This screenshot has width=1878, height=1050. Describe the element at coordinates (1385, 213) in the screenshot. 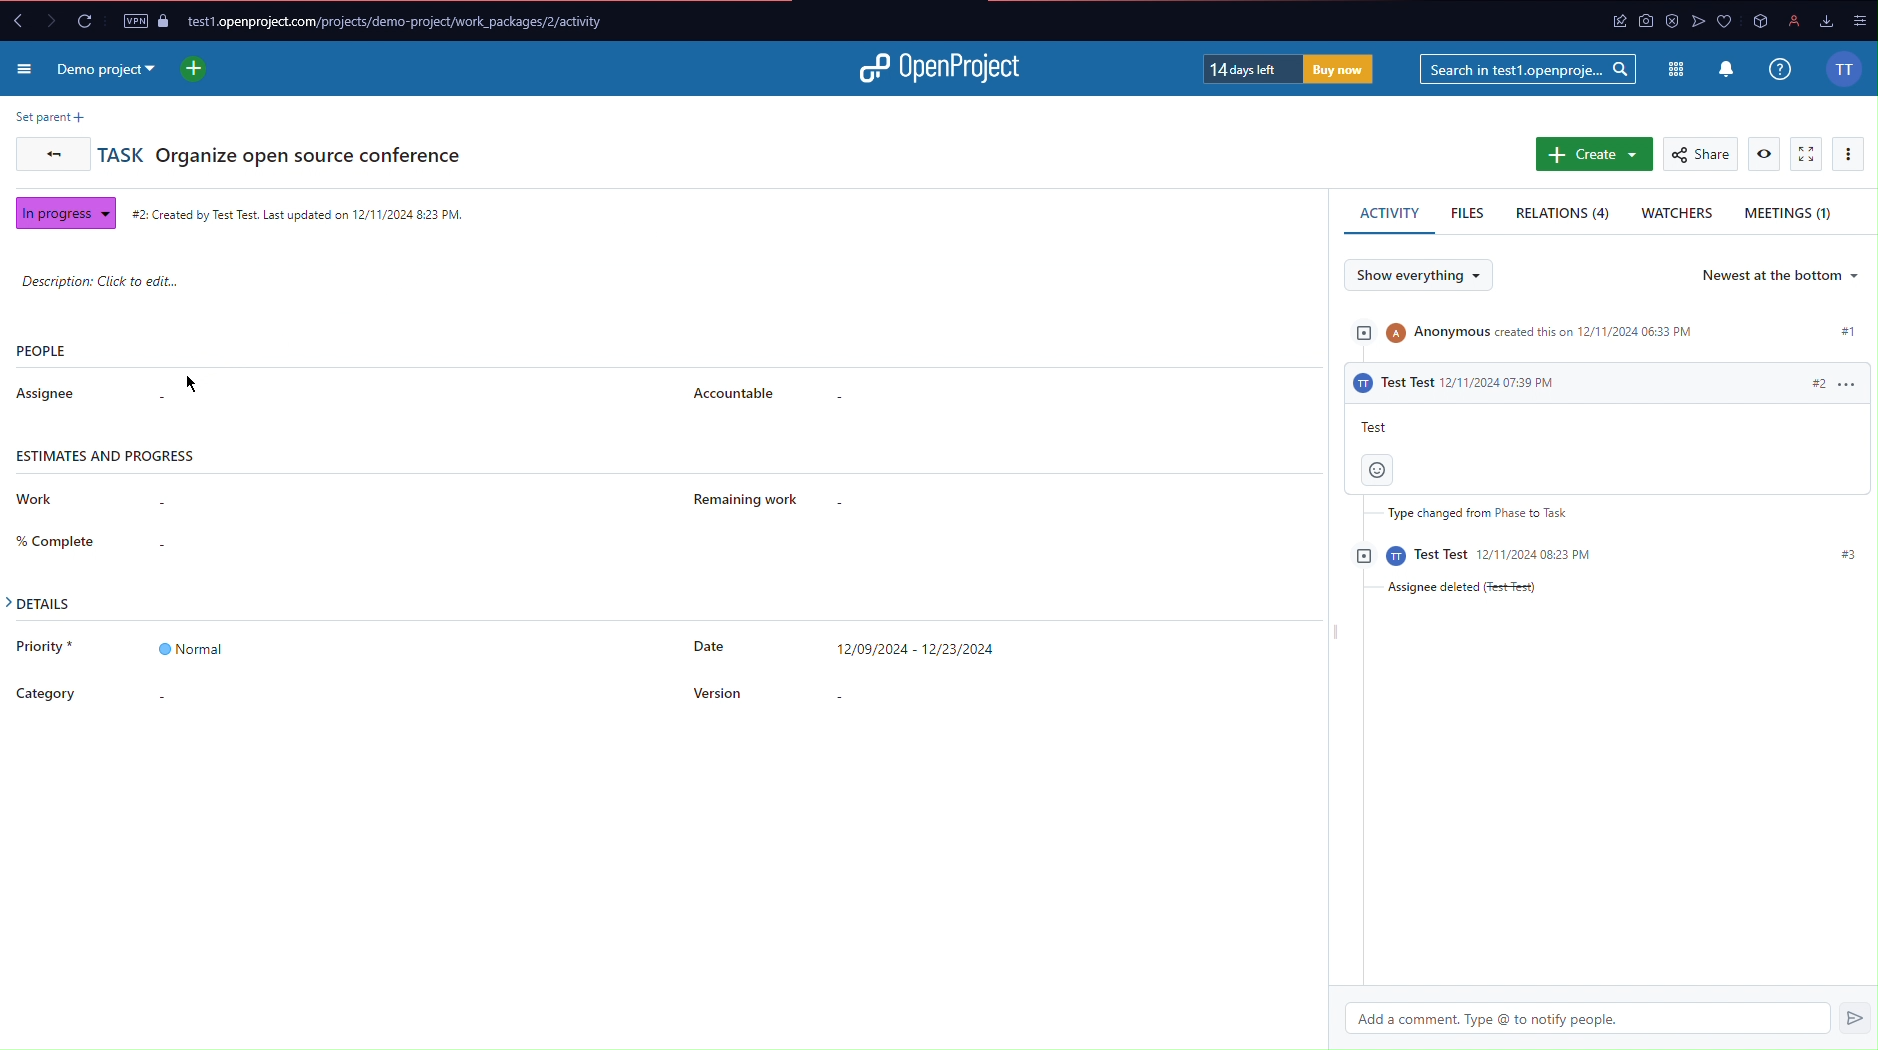

I see `Activity ` at that location.